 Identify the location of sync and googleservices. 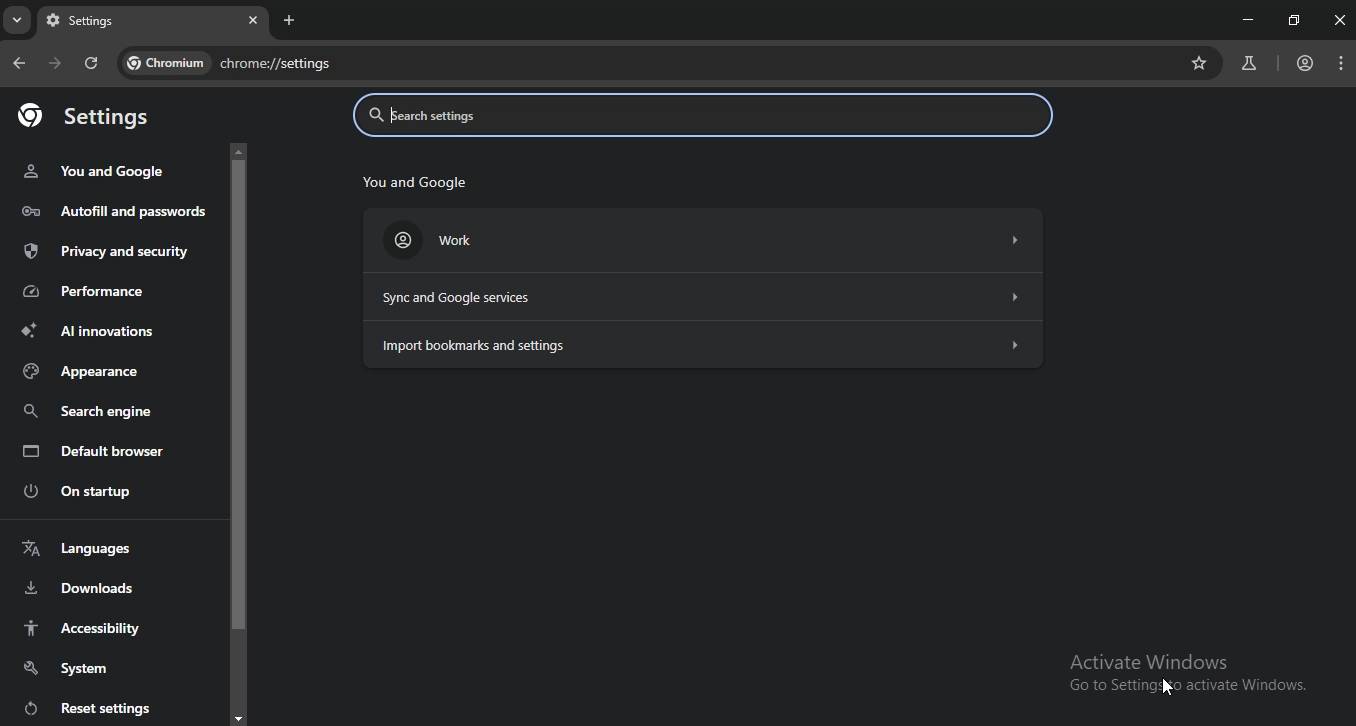
(708, 299).